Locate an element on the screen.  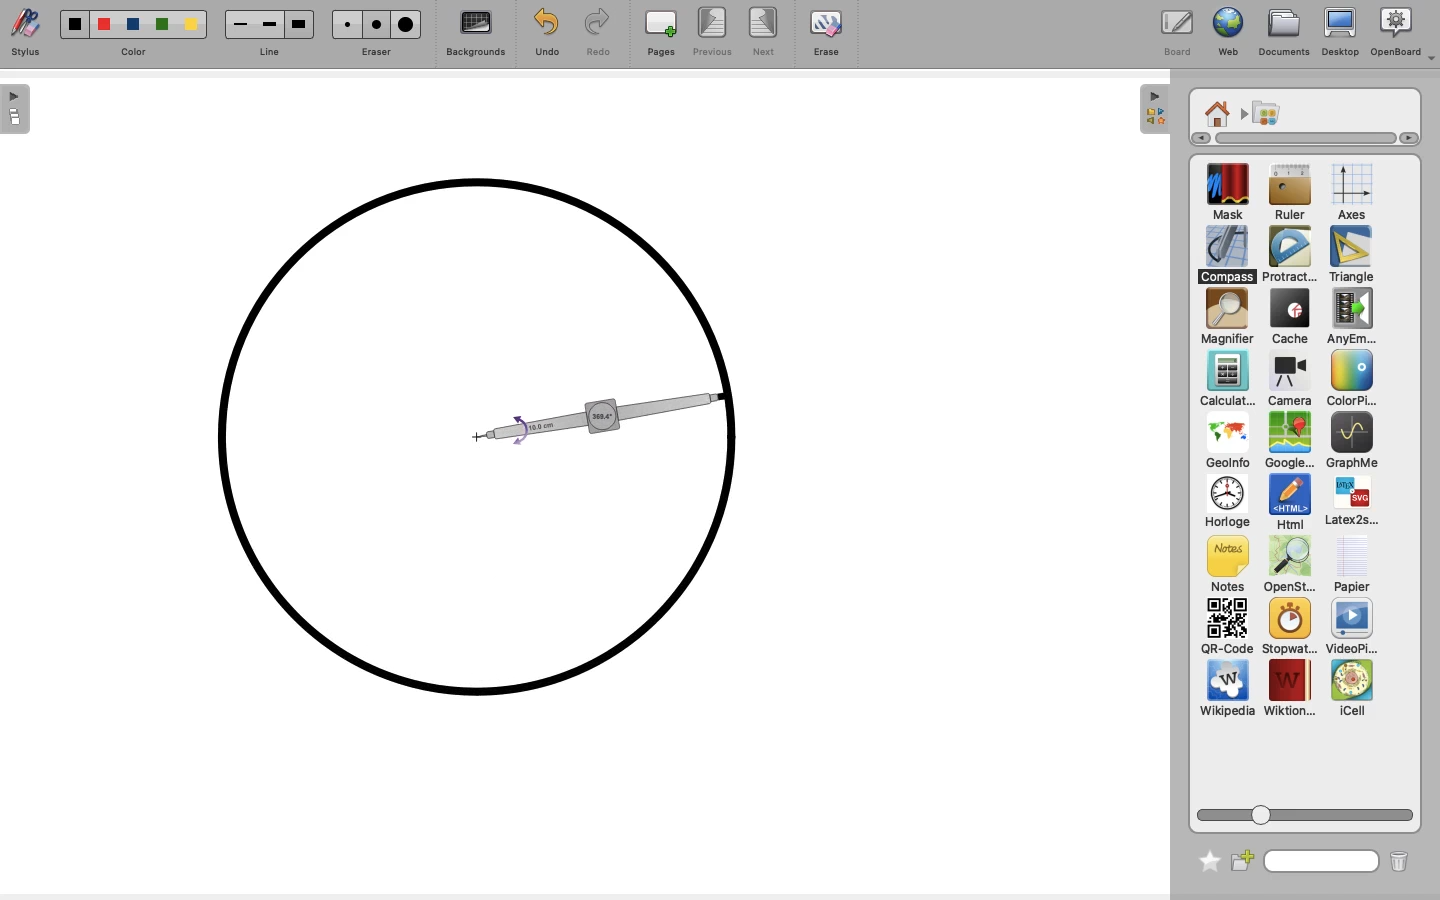
Erase is located at coordinates (825, 32).